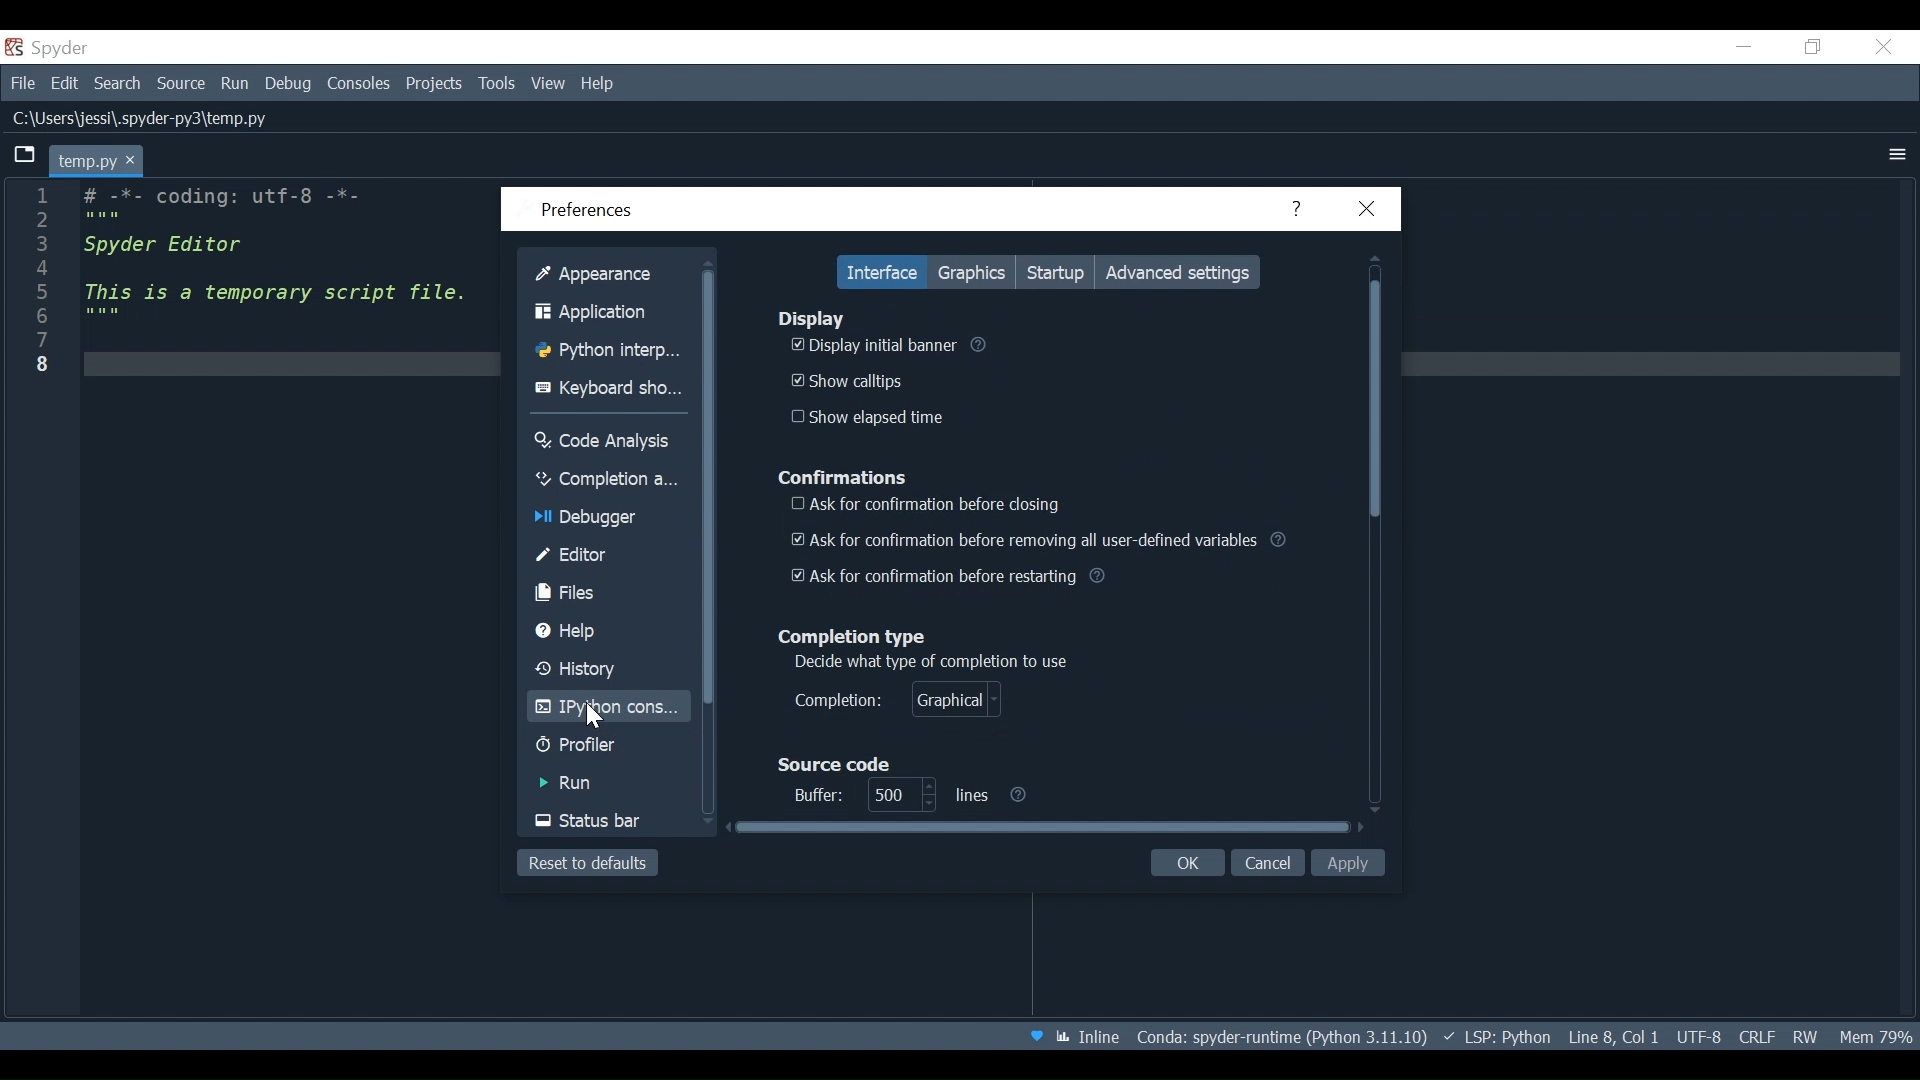  I want to click on File Encoding, so click(1698, 1037).